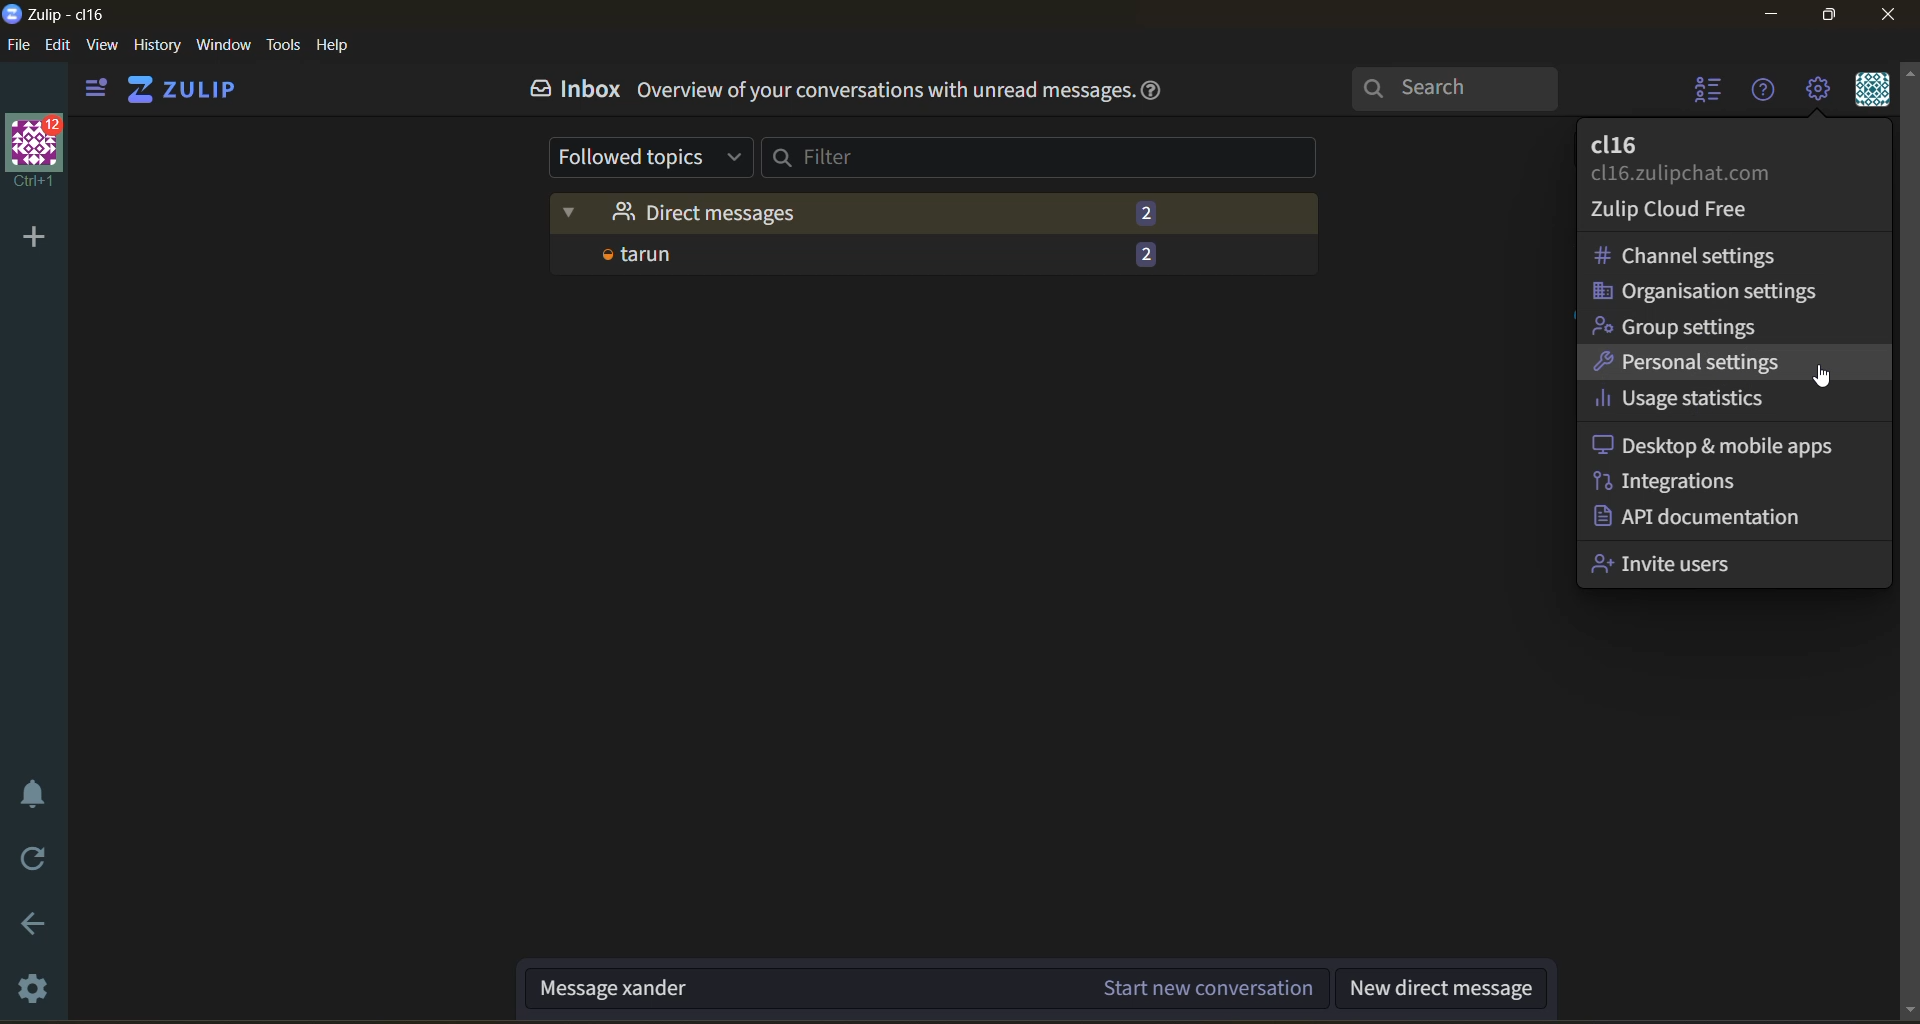  What do you see at coordinates (1042, 158) in the screenshot?
I see `filter` at bounding box center [1042, 158].